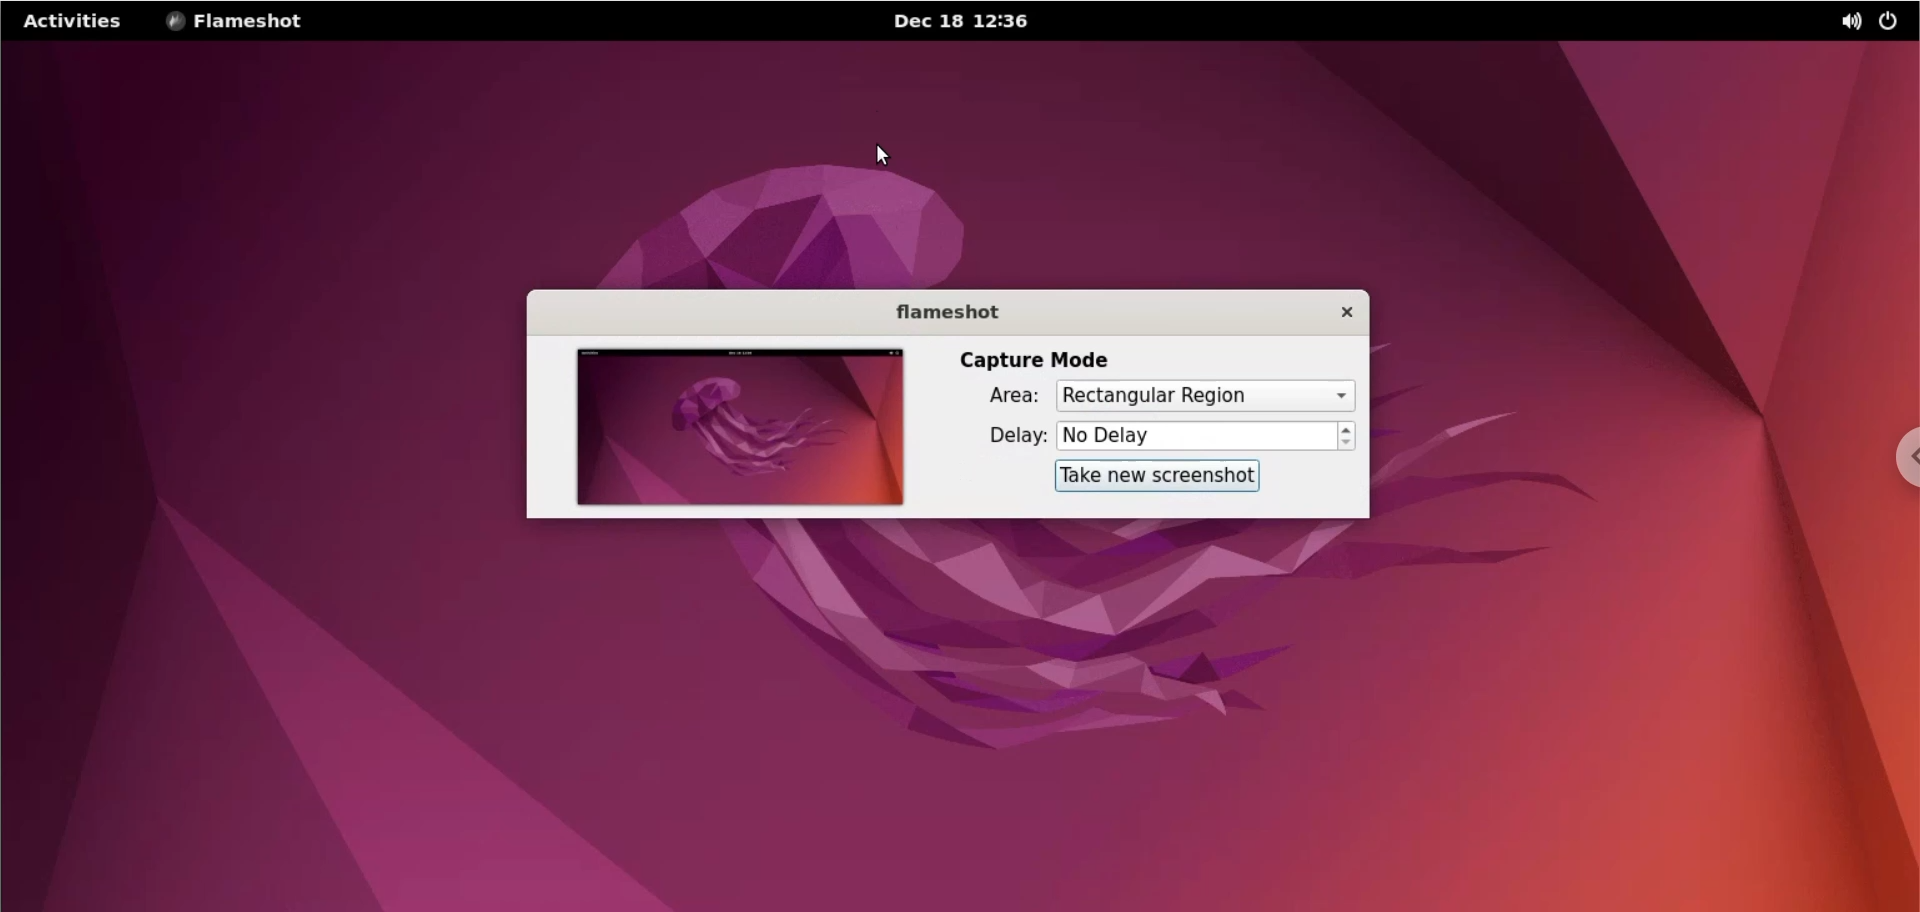 The image size is (1920, 912). Describe the element at coordinates (76, 23) in the screenshot. I see `Activities` at that location.